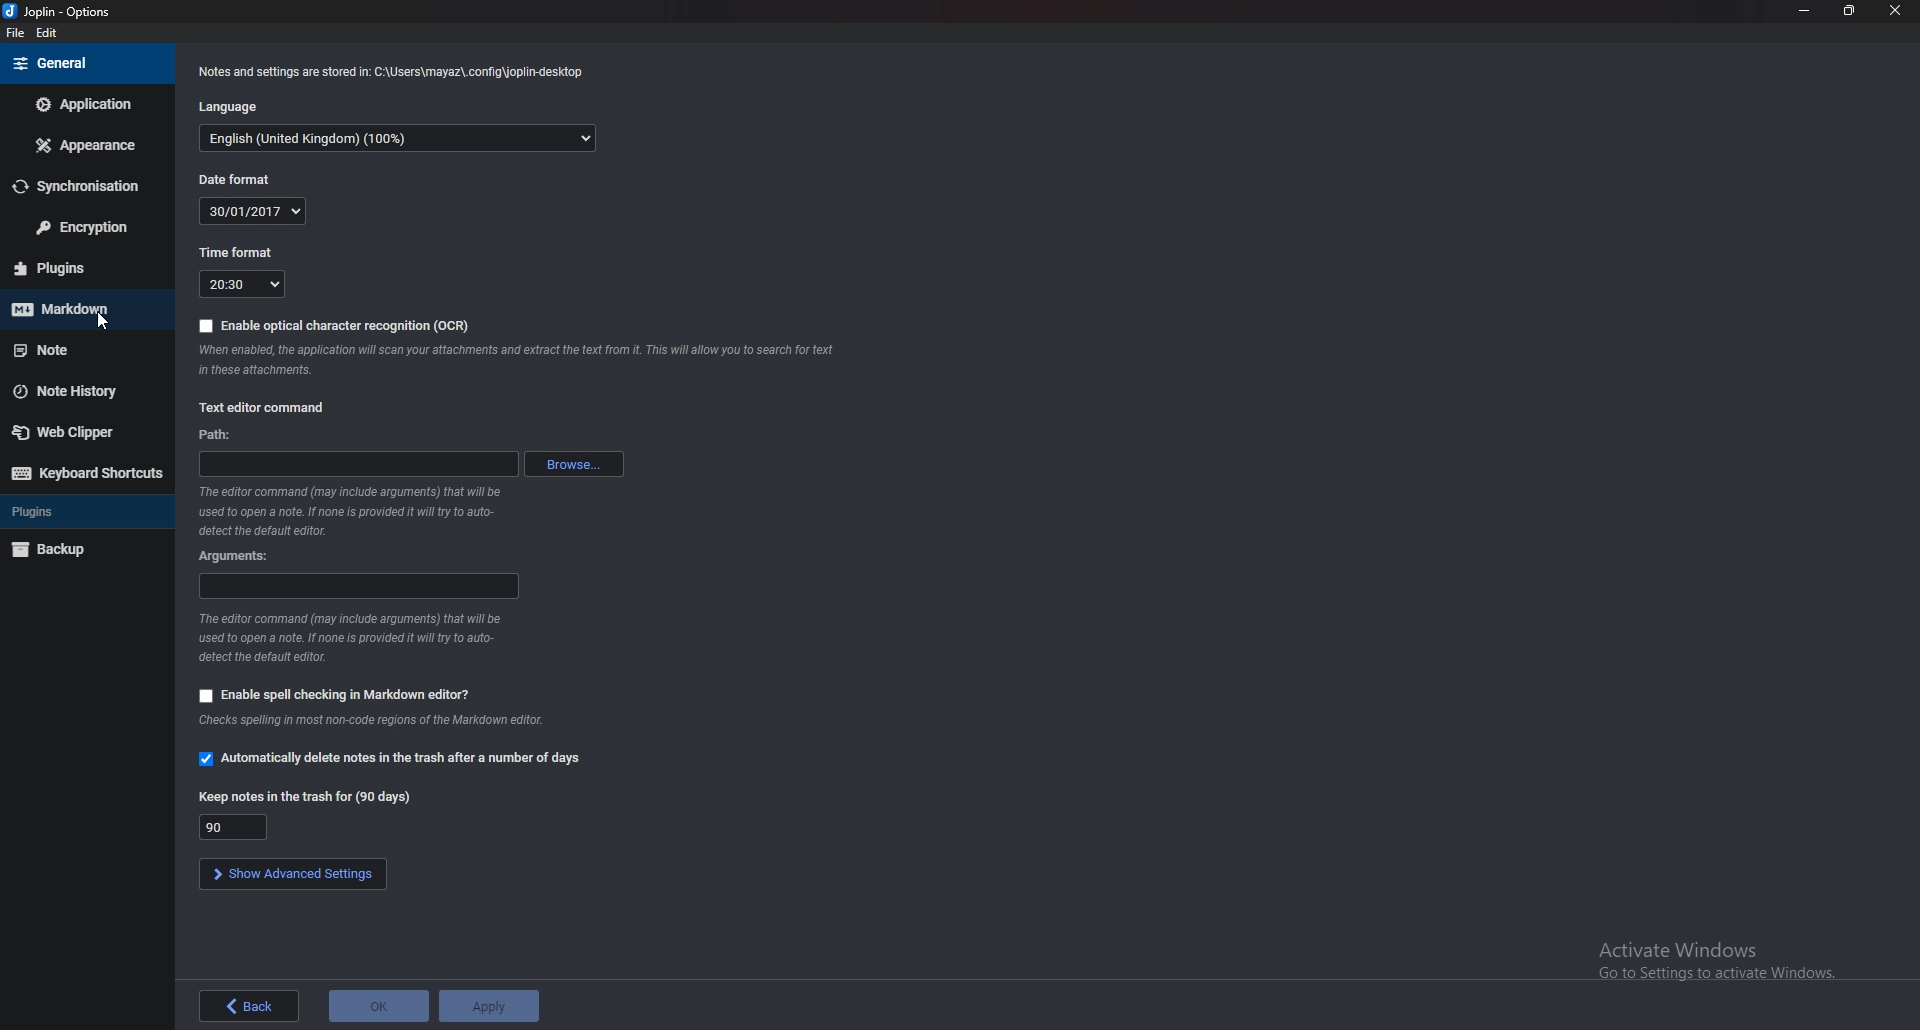 This screenshot has height=1030, width=1920. I want to click on file, so click(17, 33).